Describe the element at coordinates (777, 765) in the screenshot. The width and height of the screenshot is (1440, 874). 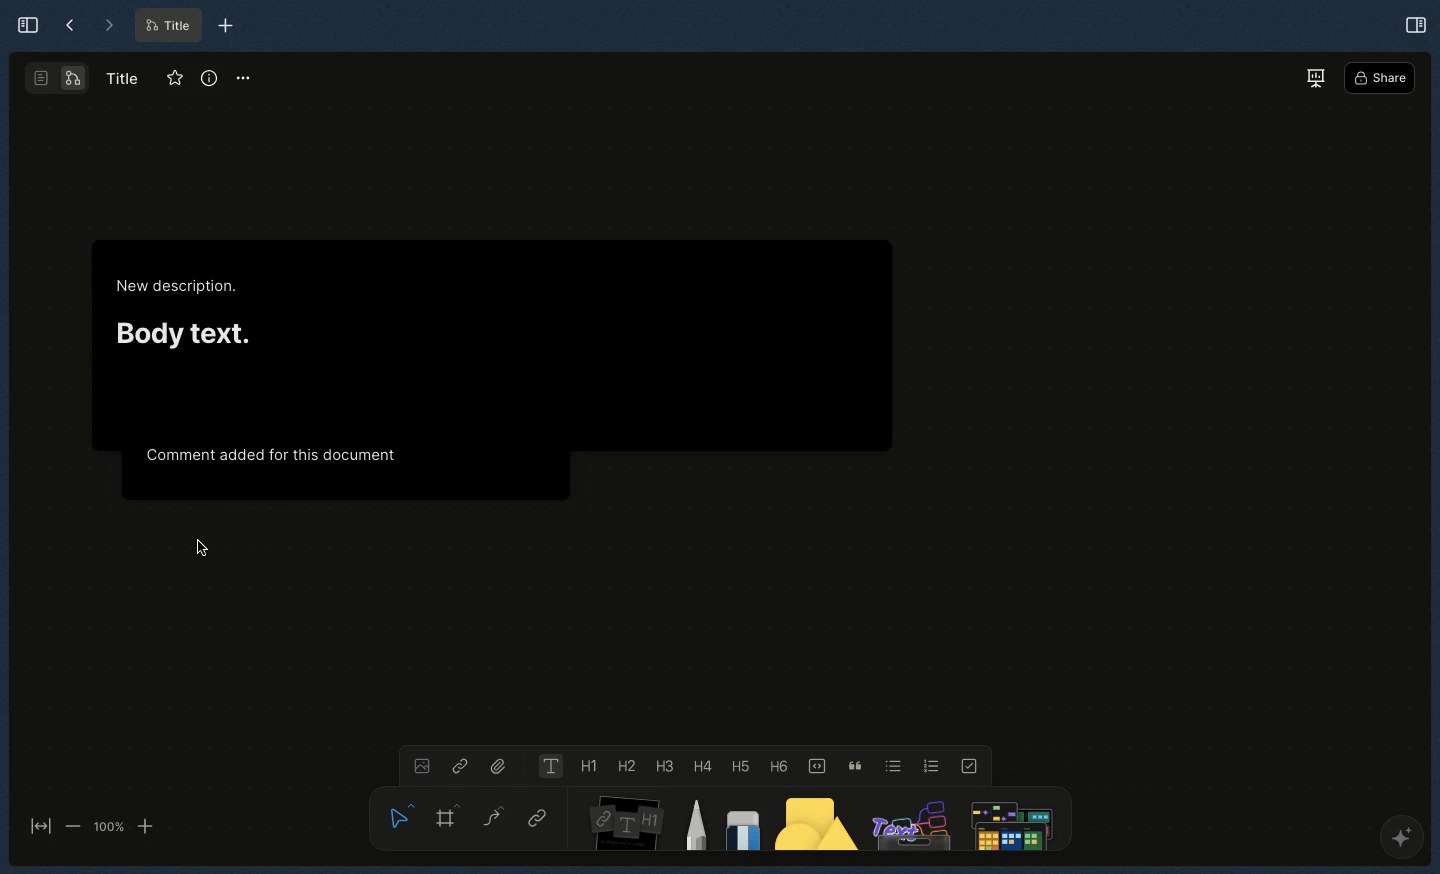
I see `Heading 6` at that location.